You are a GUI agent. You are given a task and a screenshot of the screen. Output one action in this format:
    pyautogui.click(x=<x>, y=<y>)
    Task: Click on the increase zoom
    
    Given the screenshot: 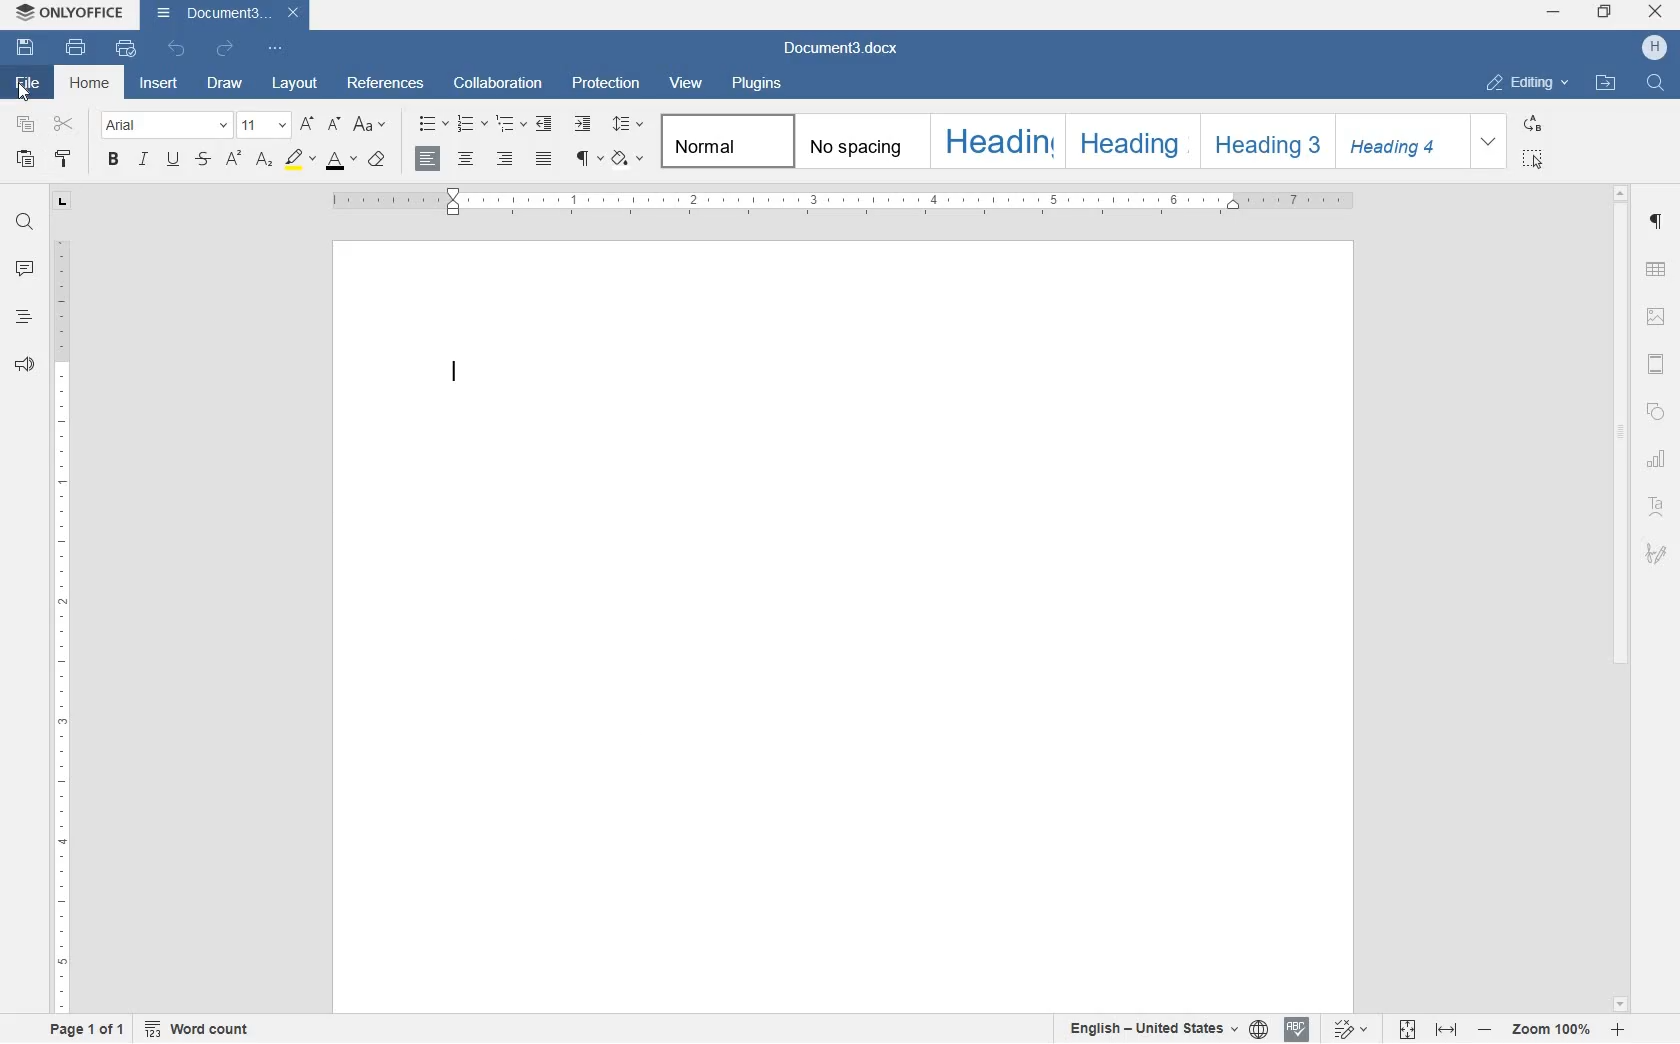 What is the action you would take?
    pyautogui.click(x=1622, y=1027)
    